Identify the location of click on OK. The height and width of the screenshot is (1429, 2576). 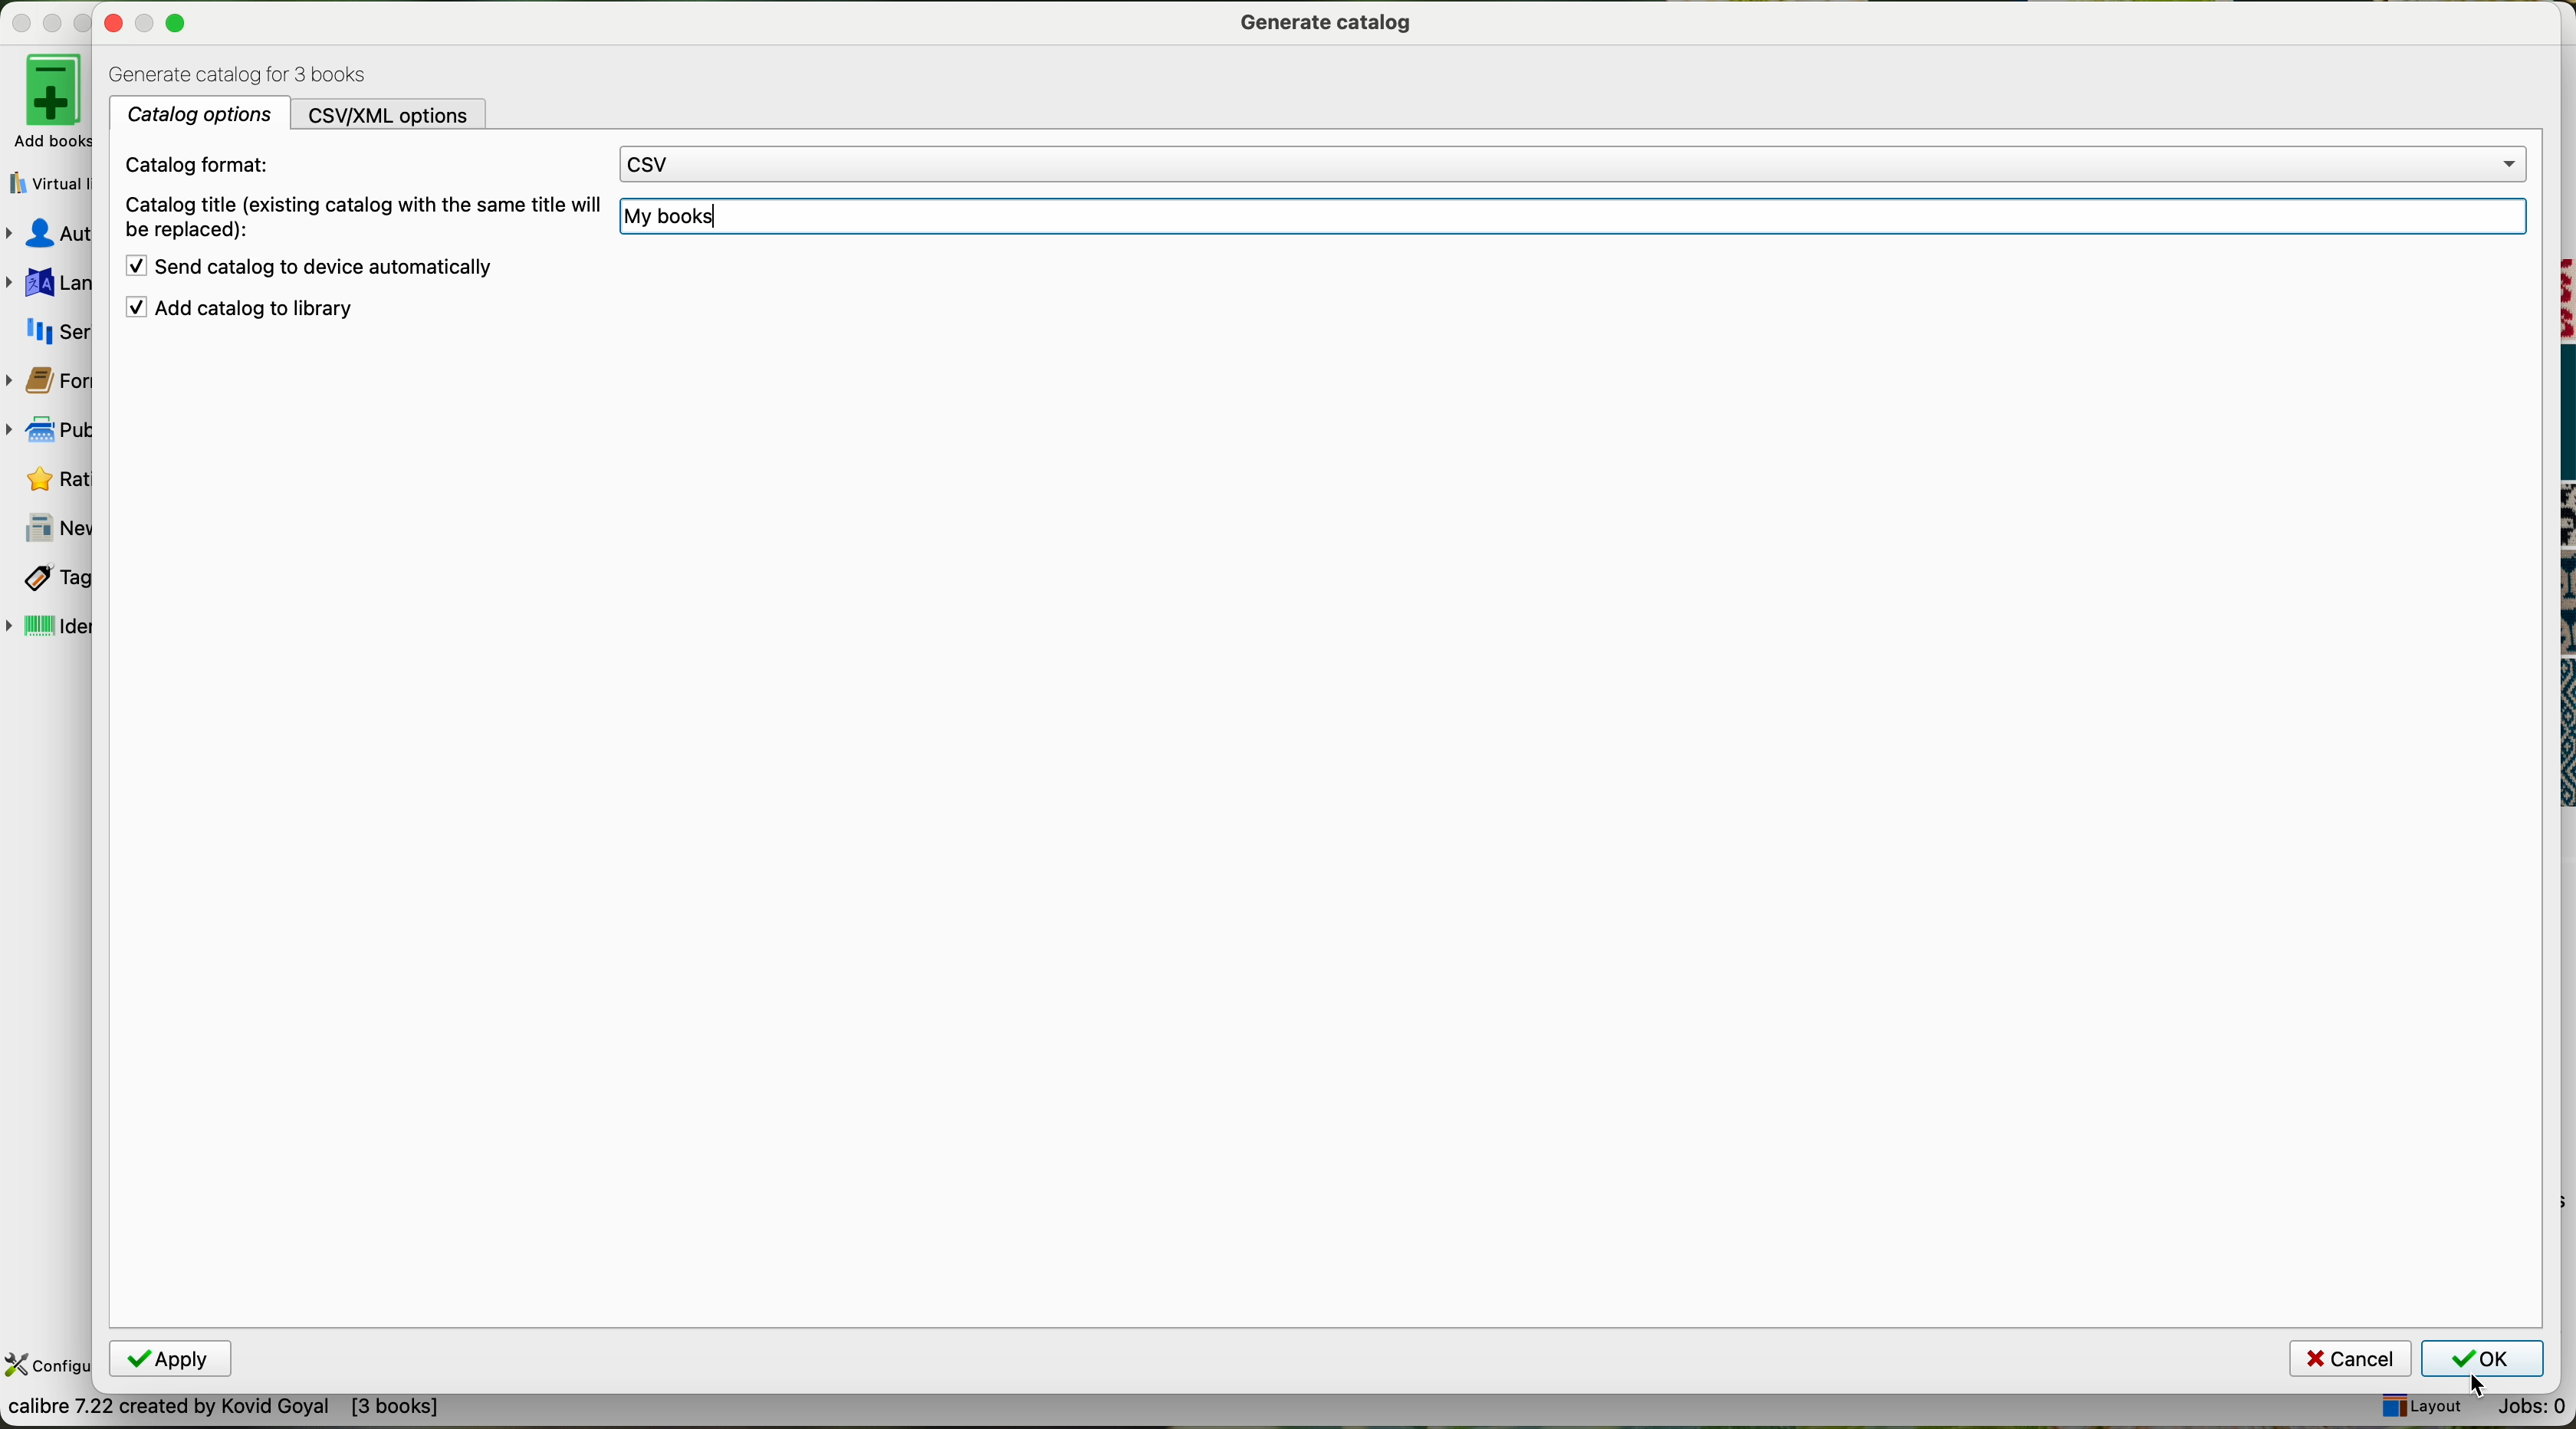
(2486, 1355).